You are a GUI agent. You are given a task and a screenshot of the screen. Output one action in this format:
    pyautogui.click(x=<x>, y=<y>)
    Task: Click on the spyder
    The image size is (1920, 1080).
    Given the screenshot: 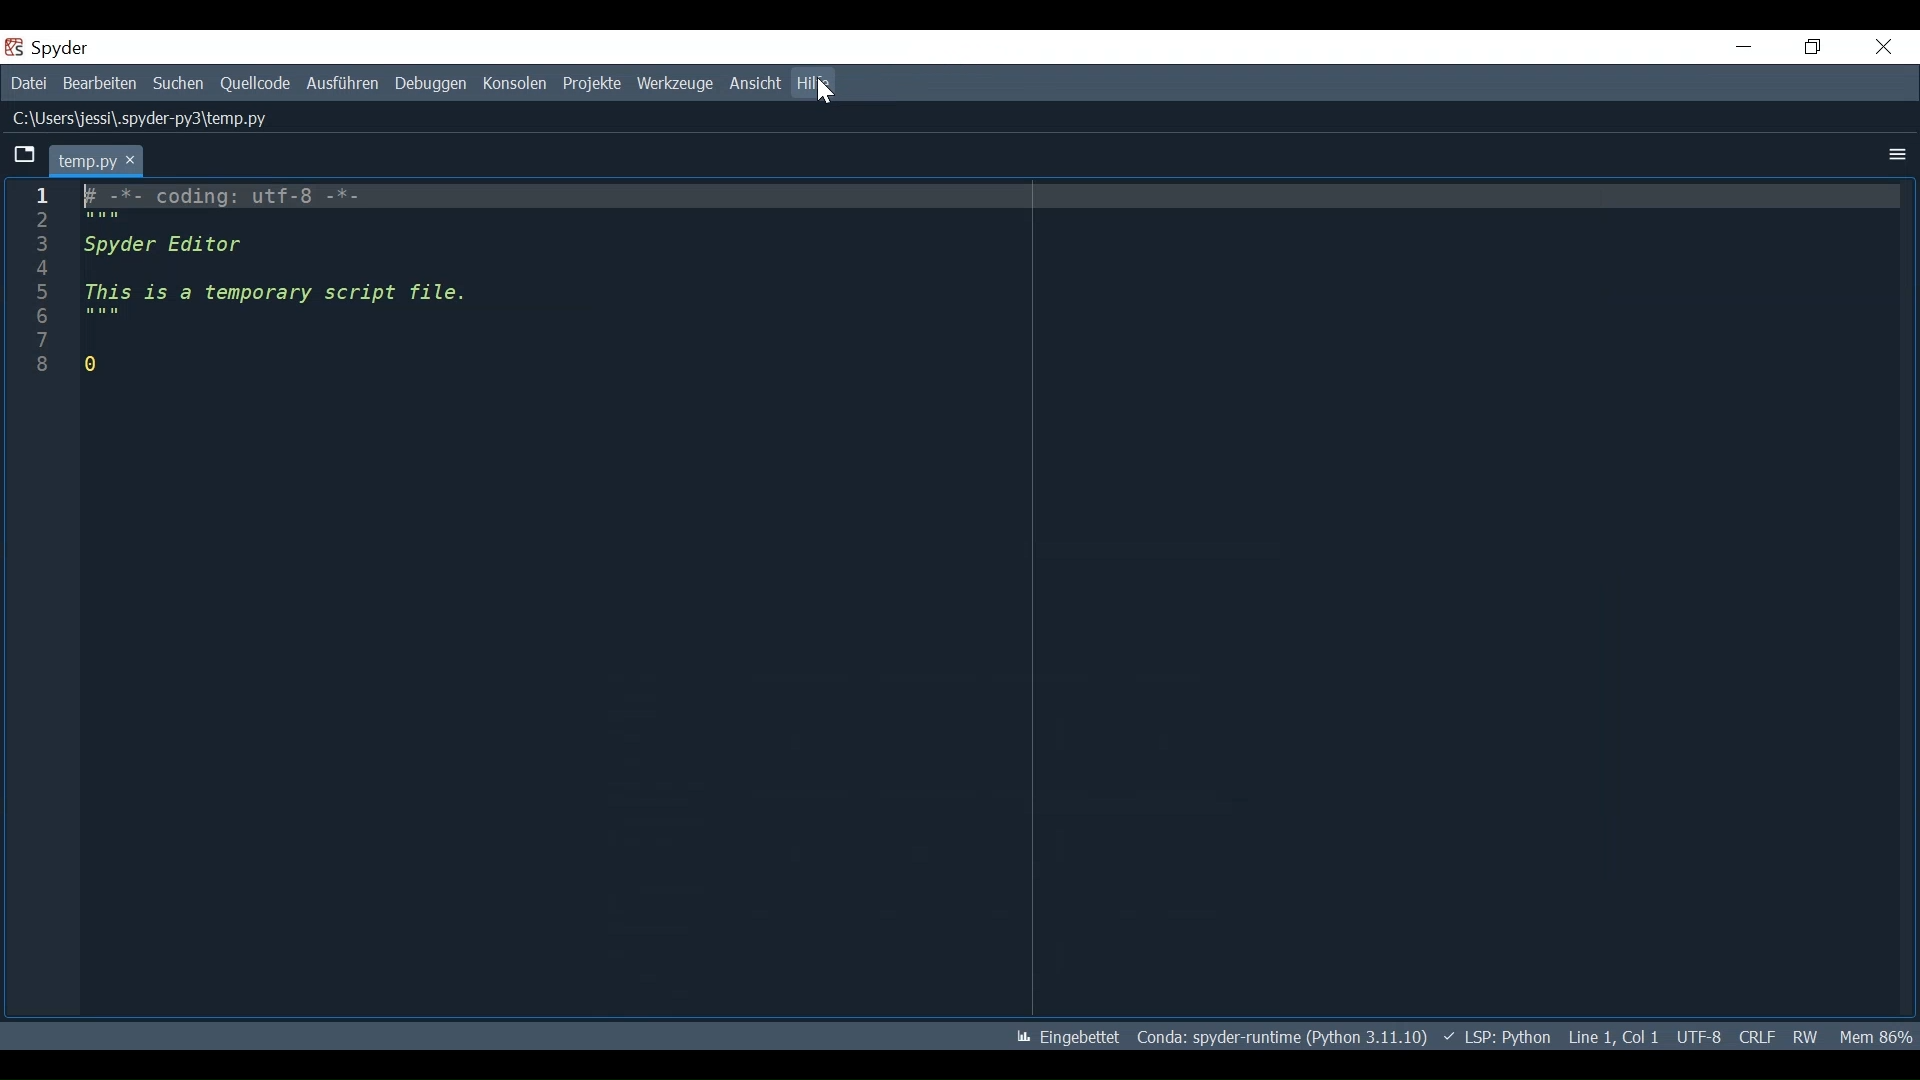 What is the action you would take?
    pyautogui.click(x=60, y=47)
    